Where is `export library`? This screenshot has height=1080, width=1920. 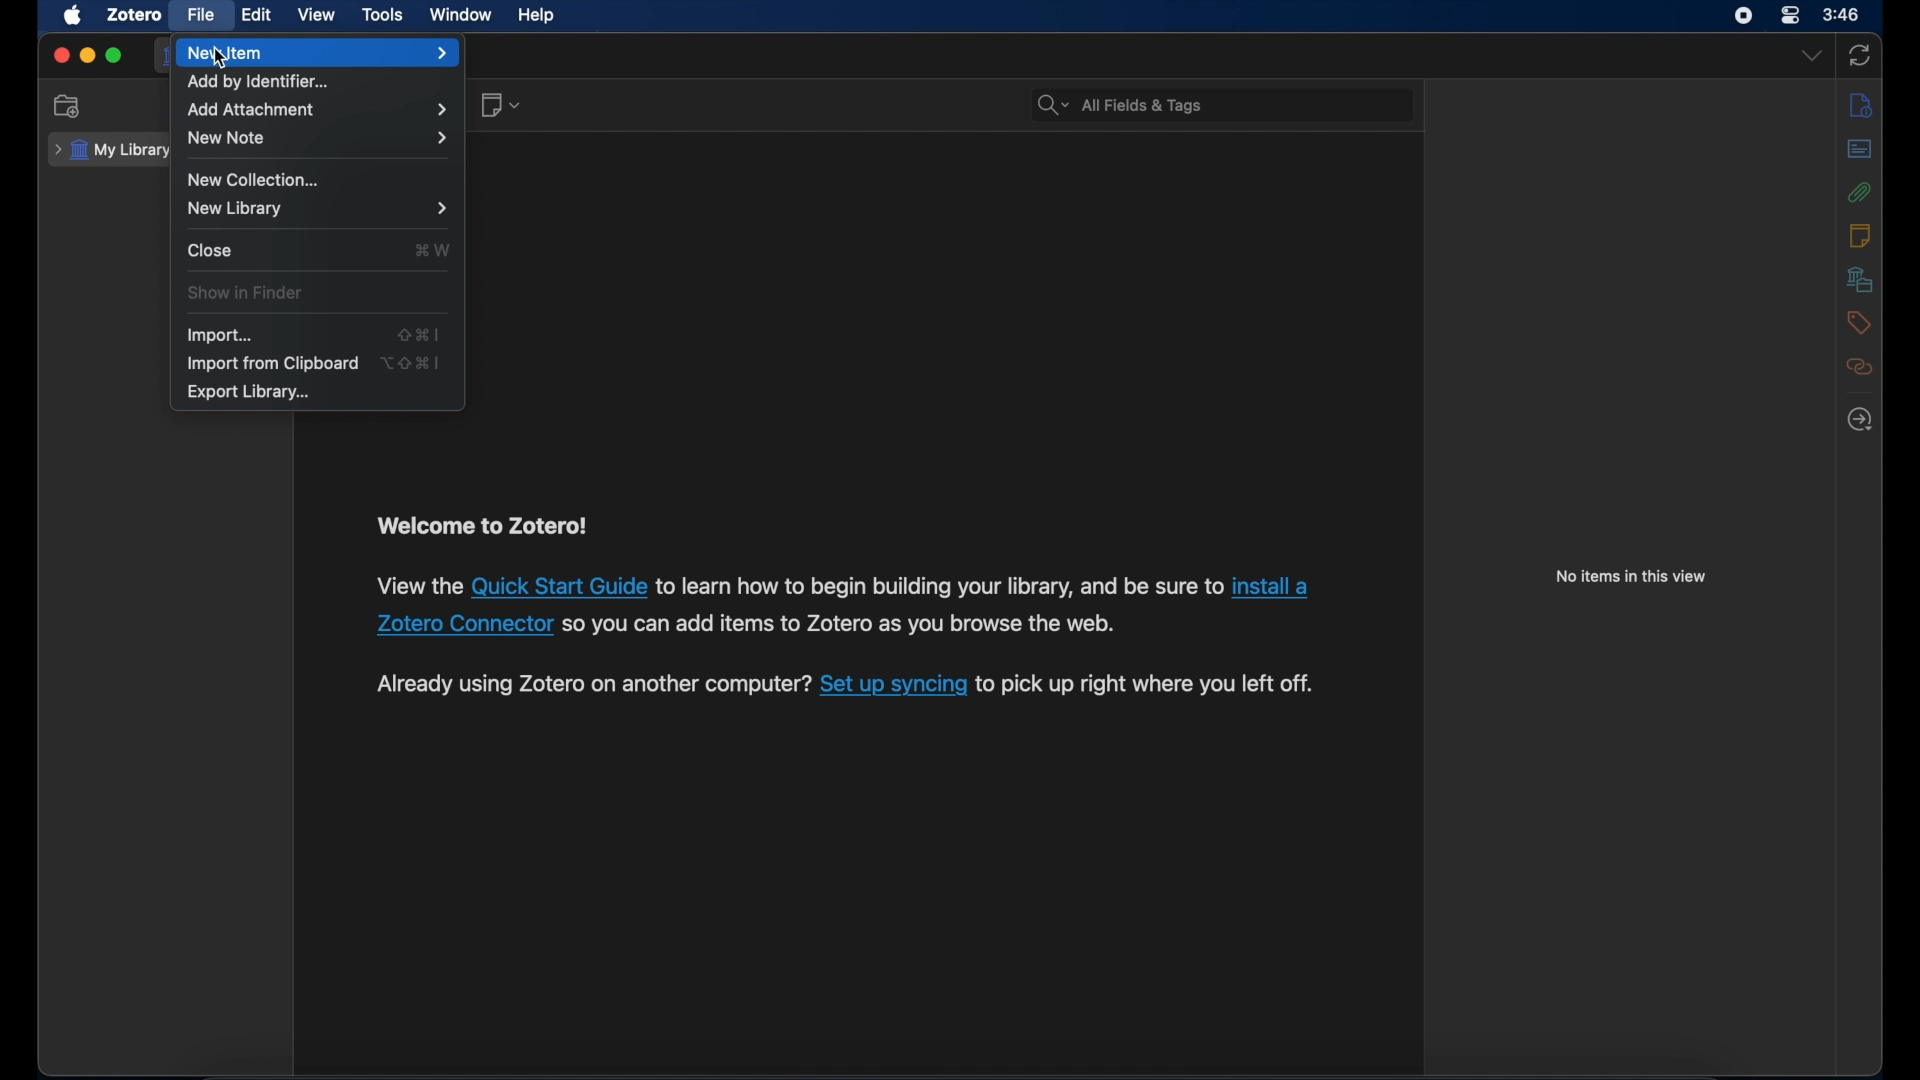 export library is located at coordinates (248, 392).